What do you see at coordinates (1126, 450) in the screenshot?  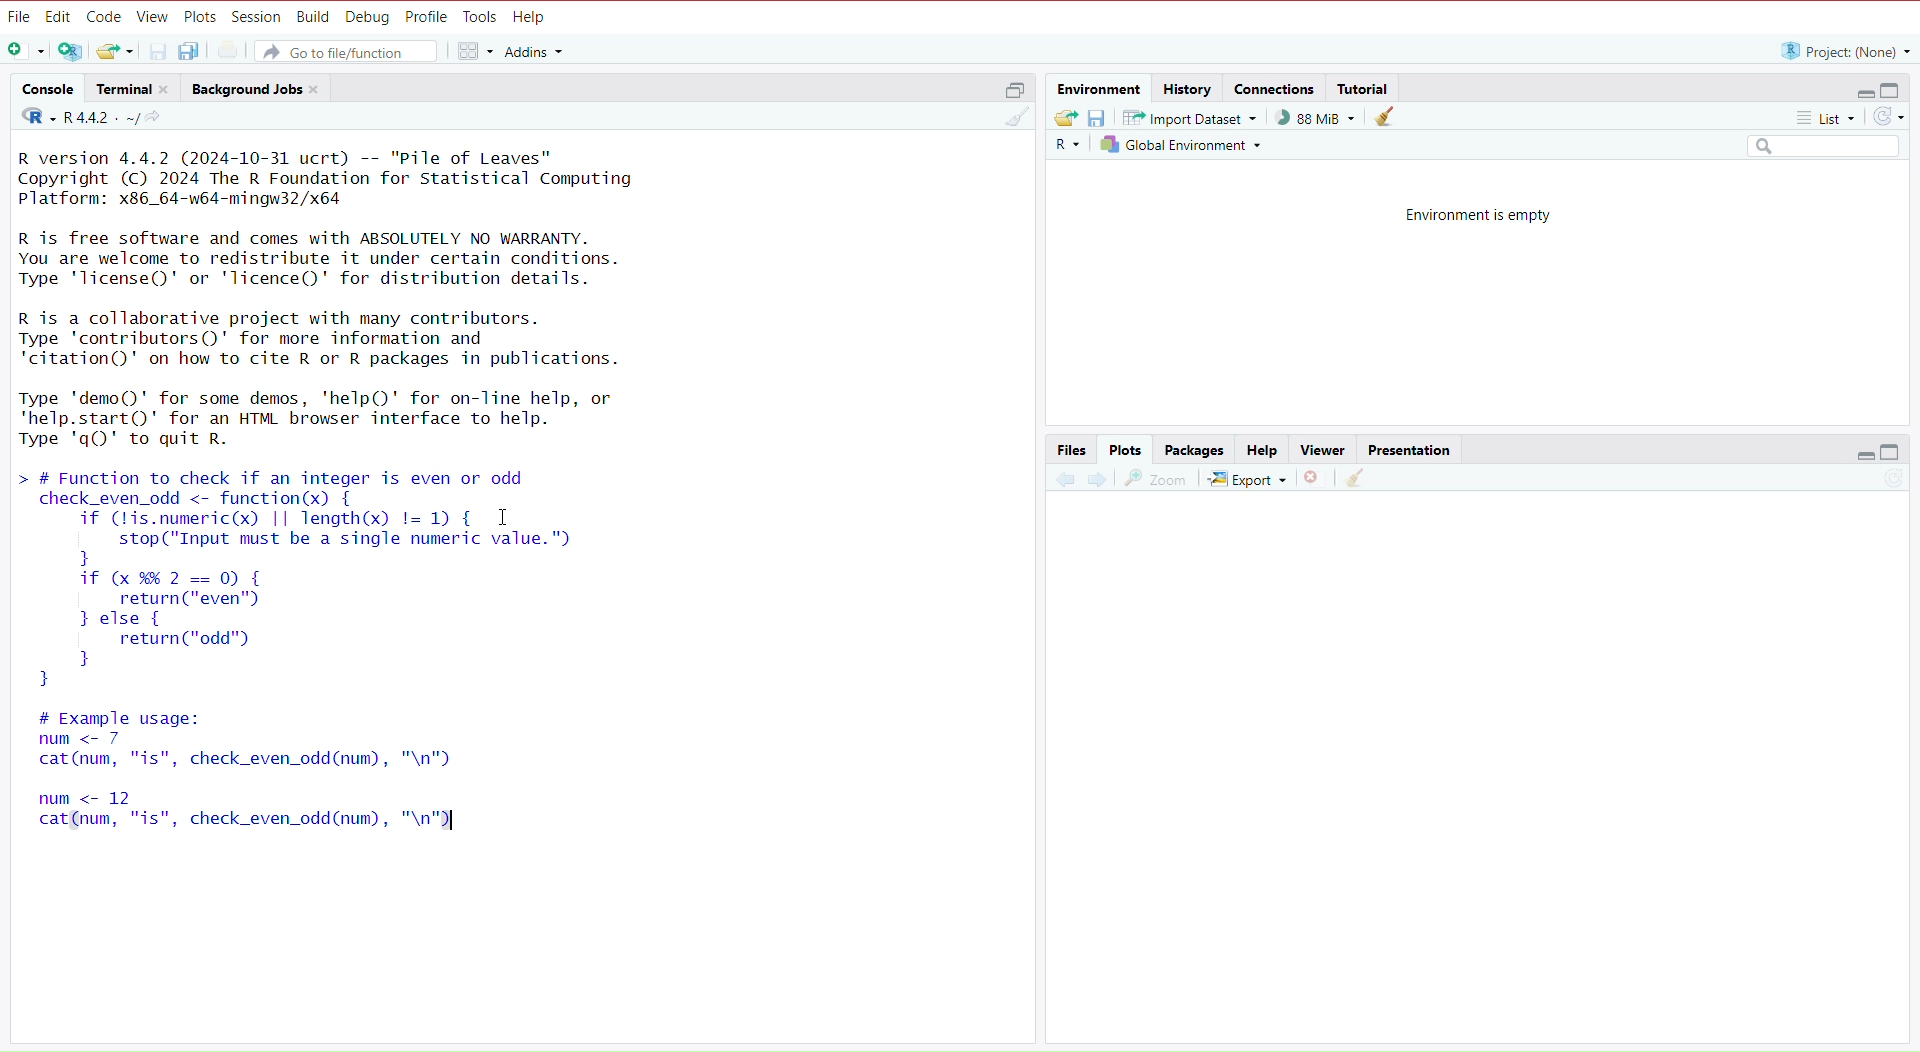 I see `plots` at bounding box center [1126, 450].